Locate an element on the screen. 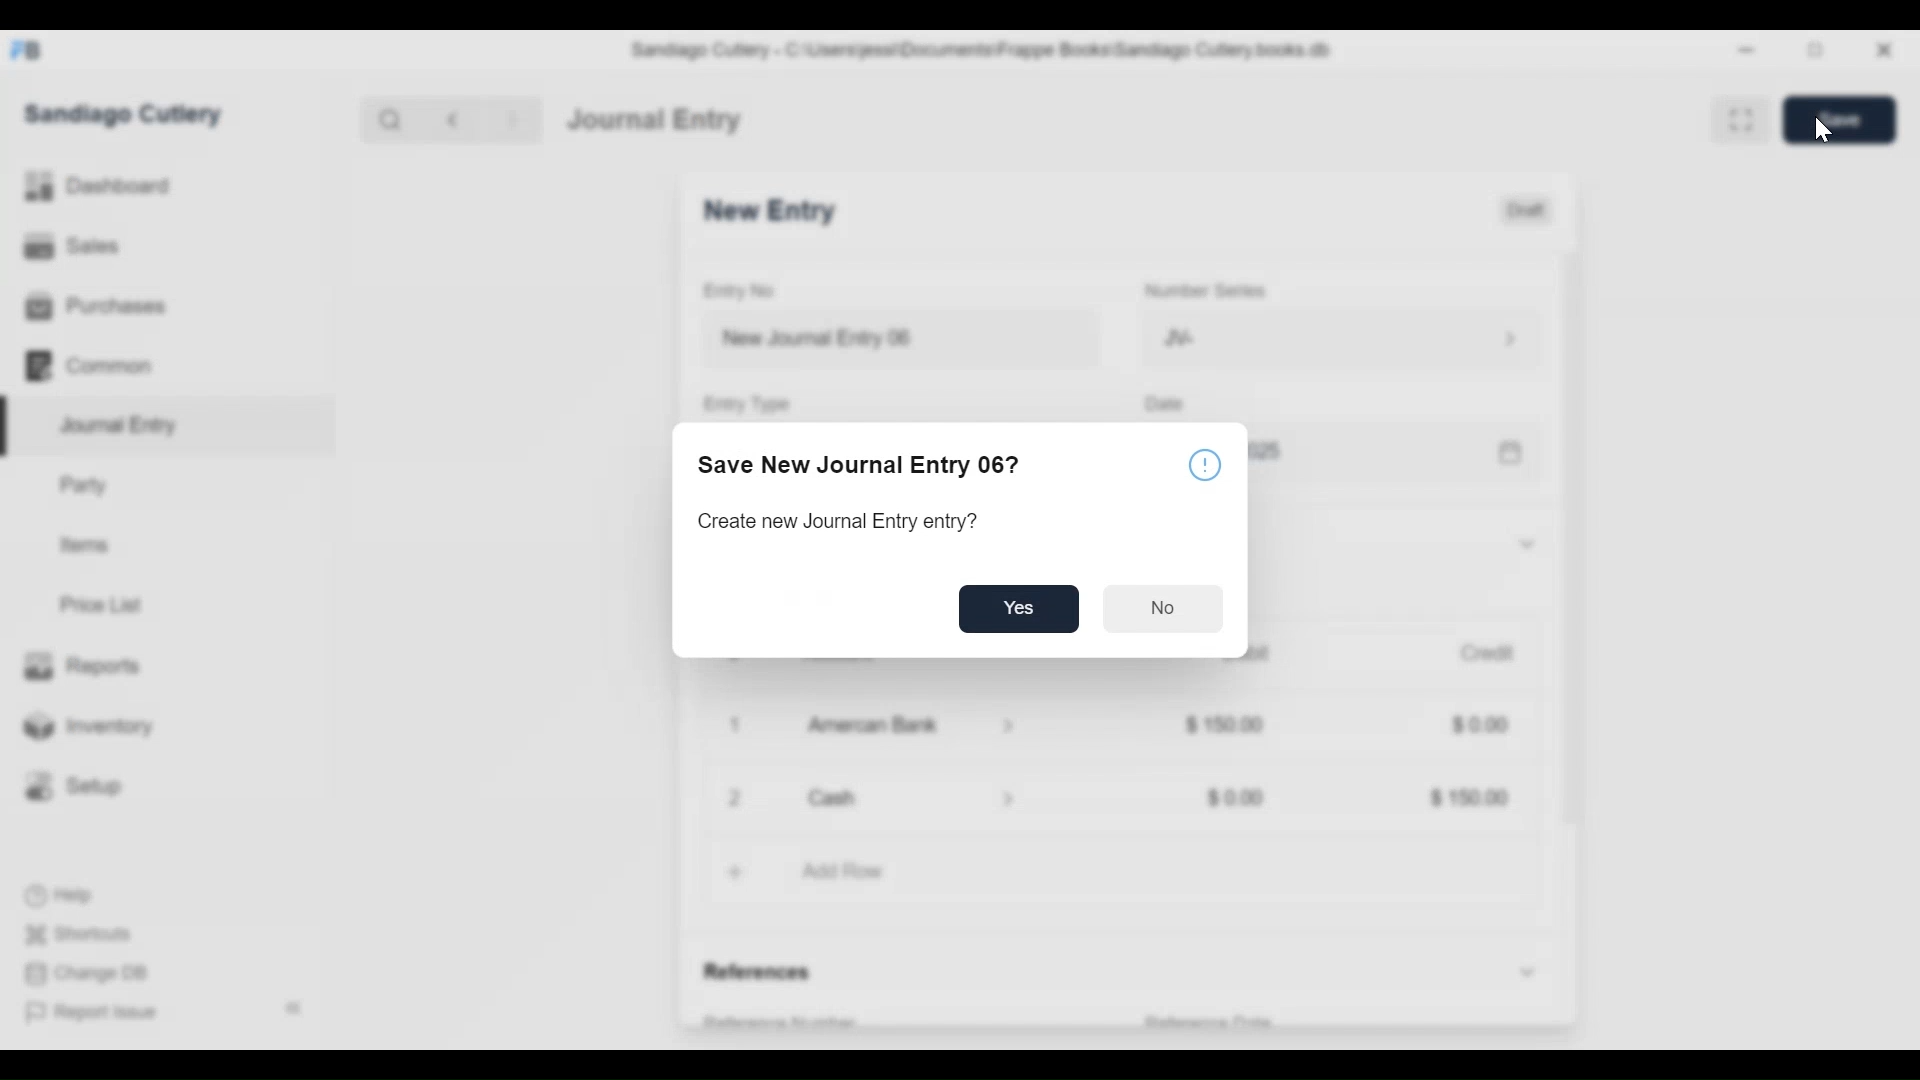 The width and height of the screenshot is (1920, 1080). Create new Journal Entry entry? is located at coordinates (838, 521).